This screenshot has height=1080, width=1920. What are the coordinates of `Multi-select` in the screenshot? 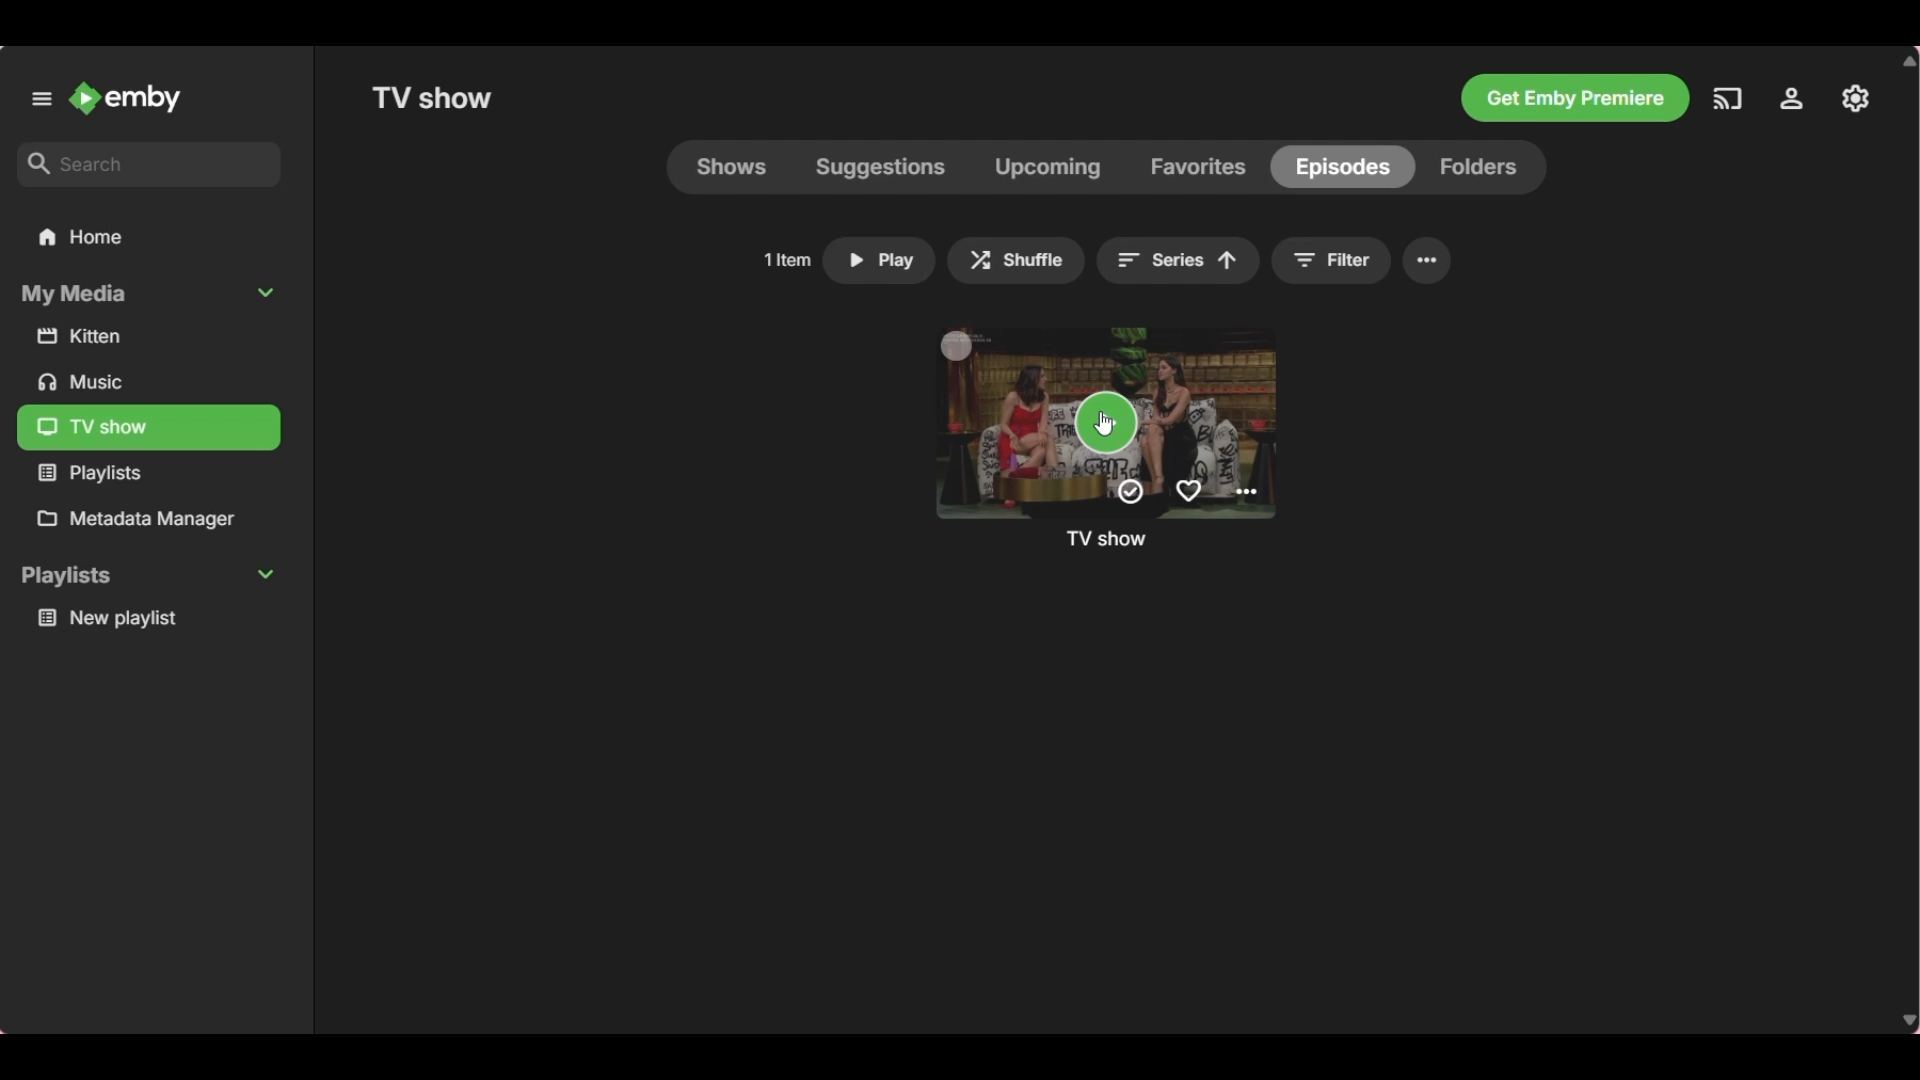 It's located at (957, 346).